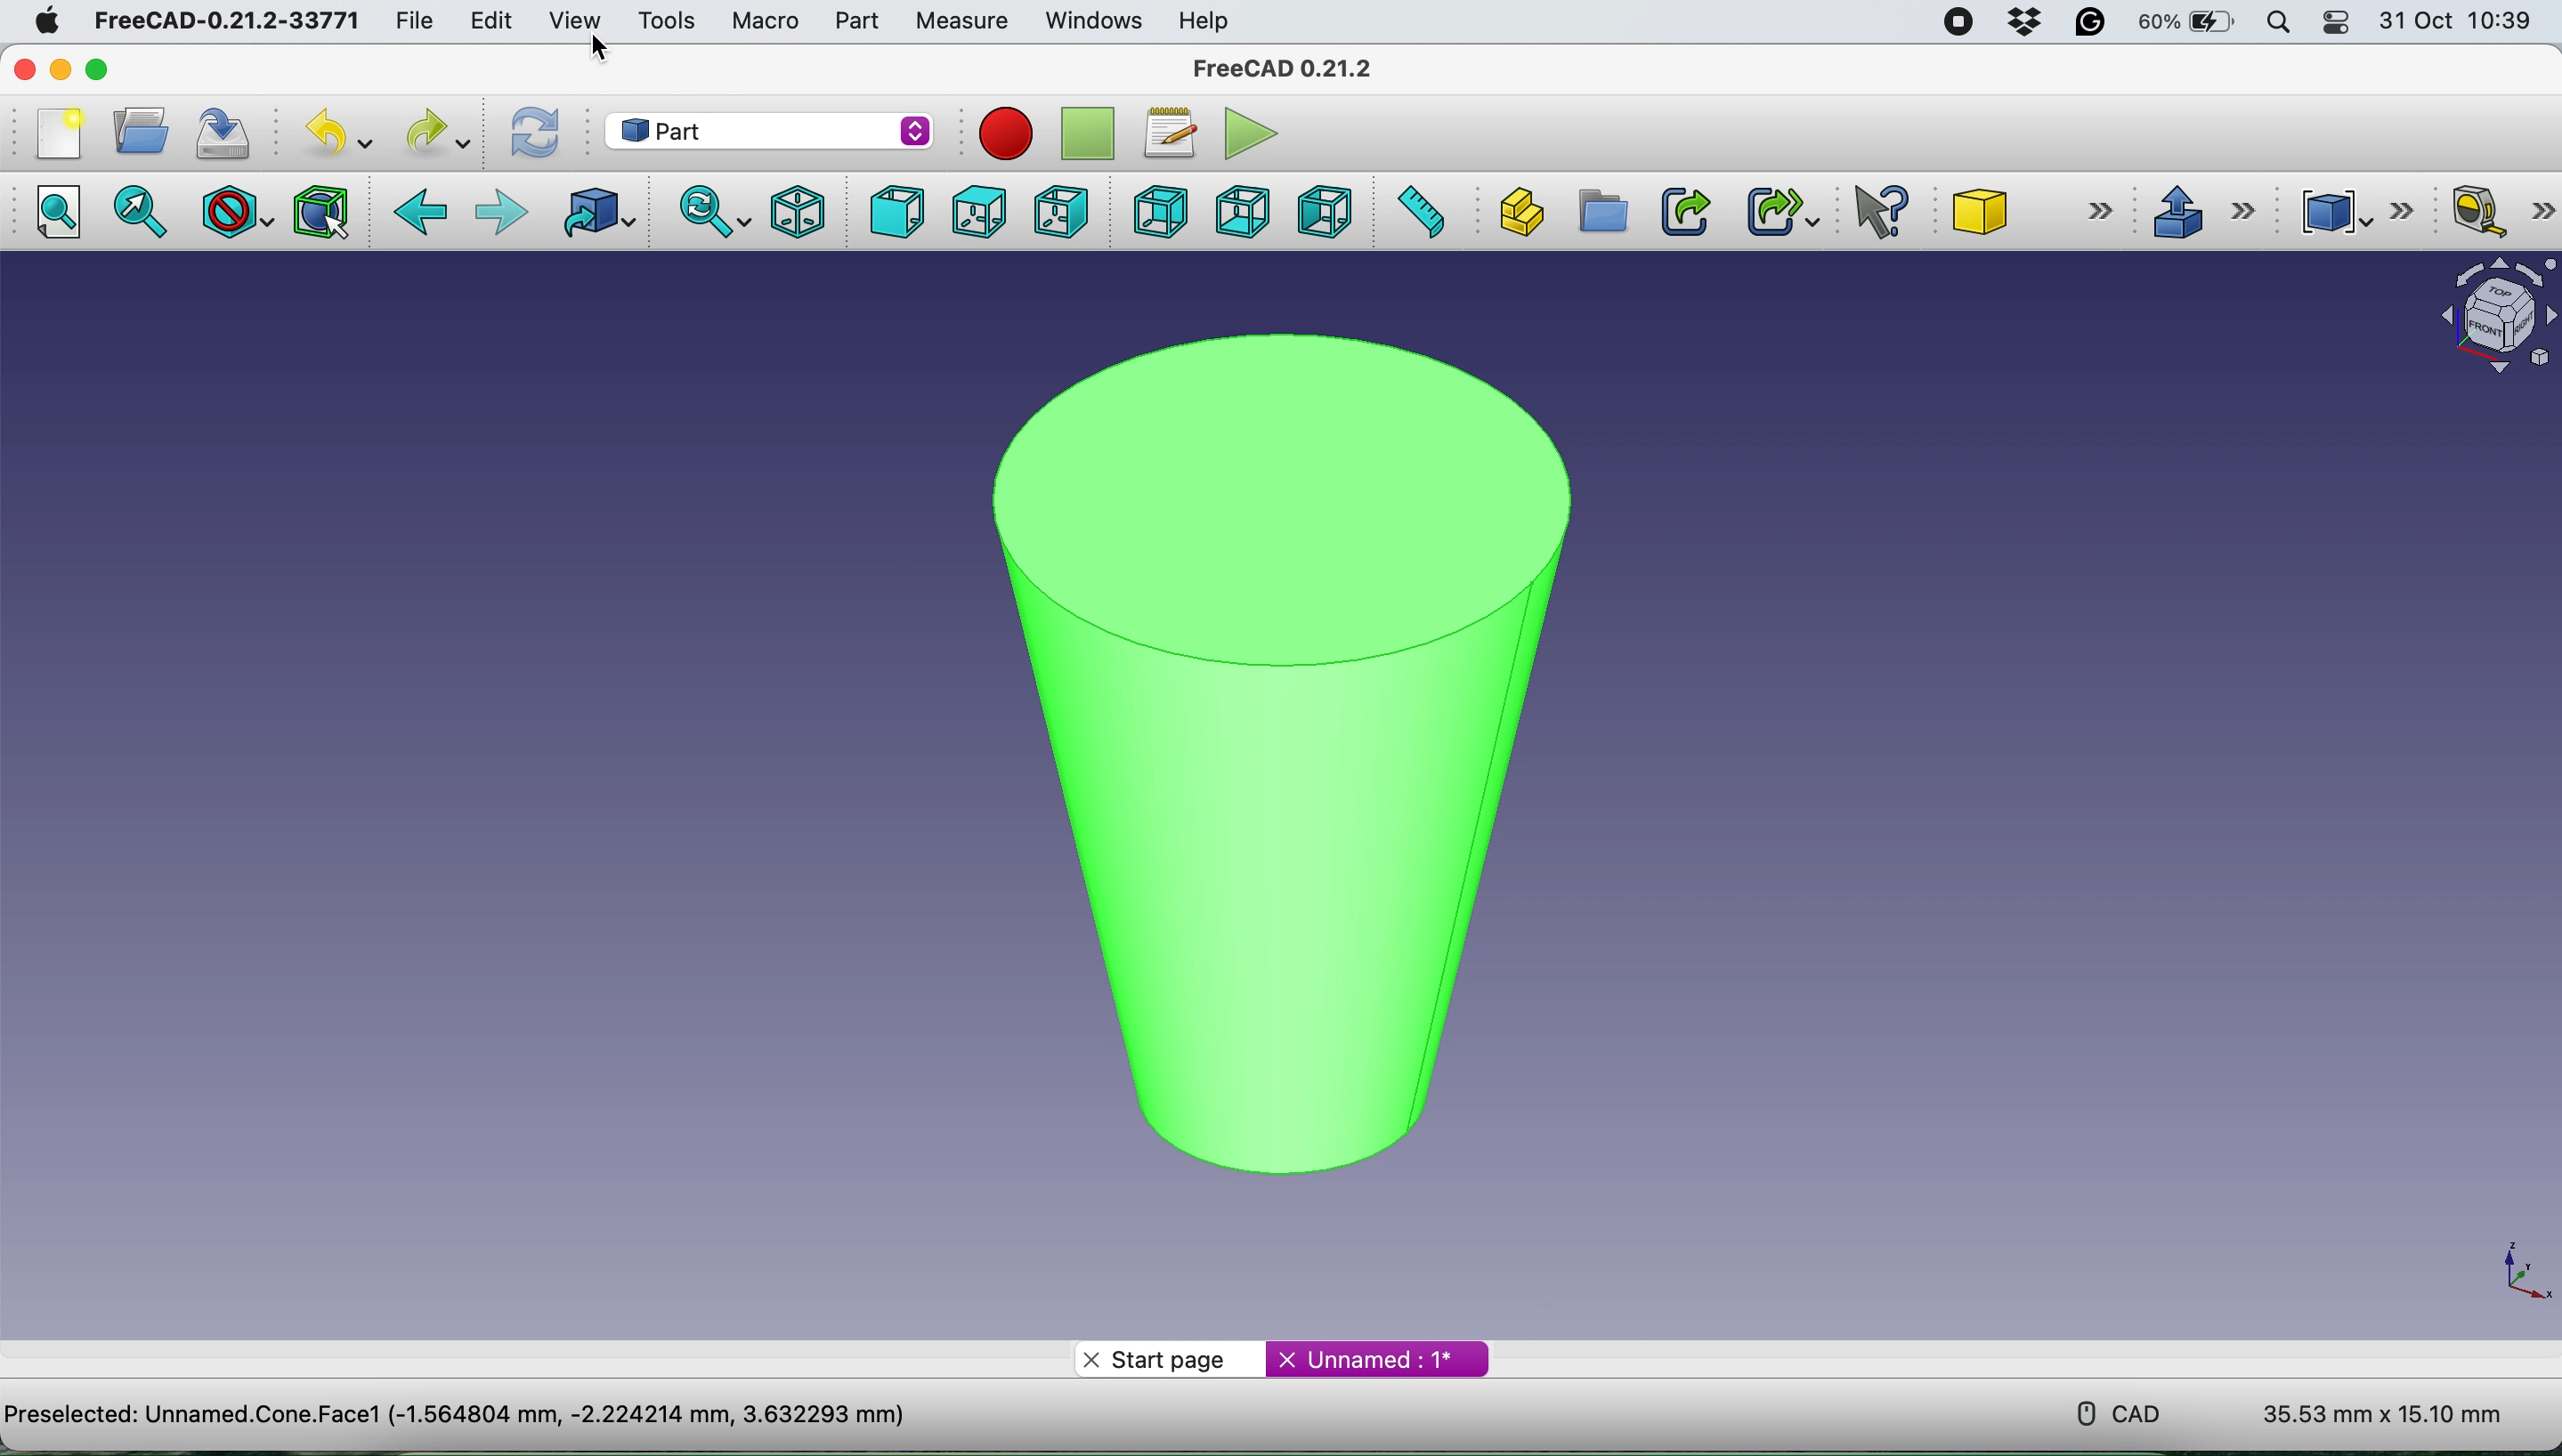 The image size is (2562, 1456). Describe the element at coordinates (1169, 129) in the screenshot. I see `macros` at that location.